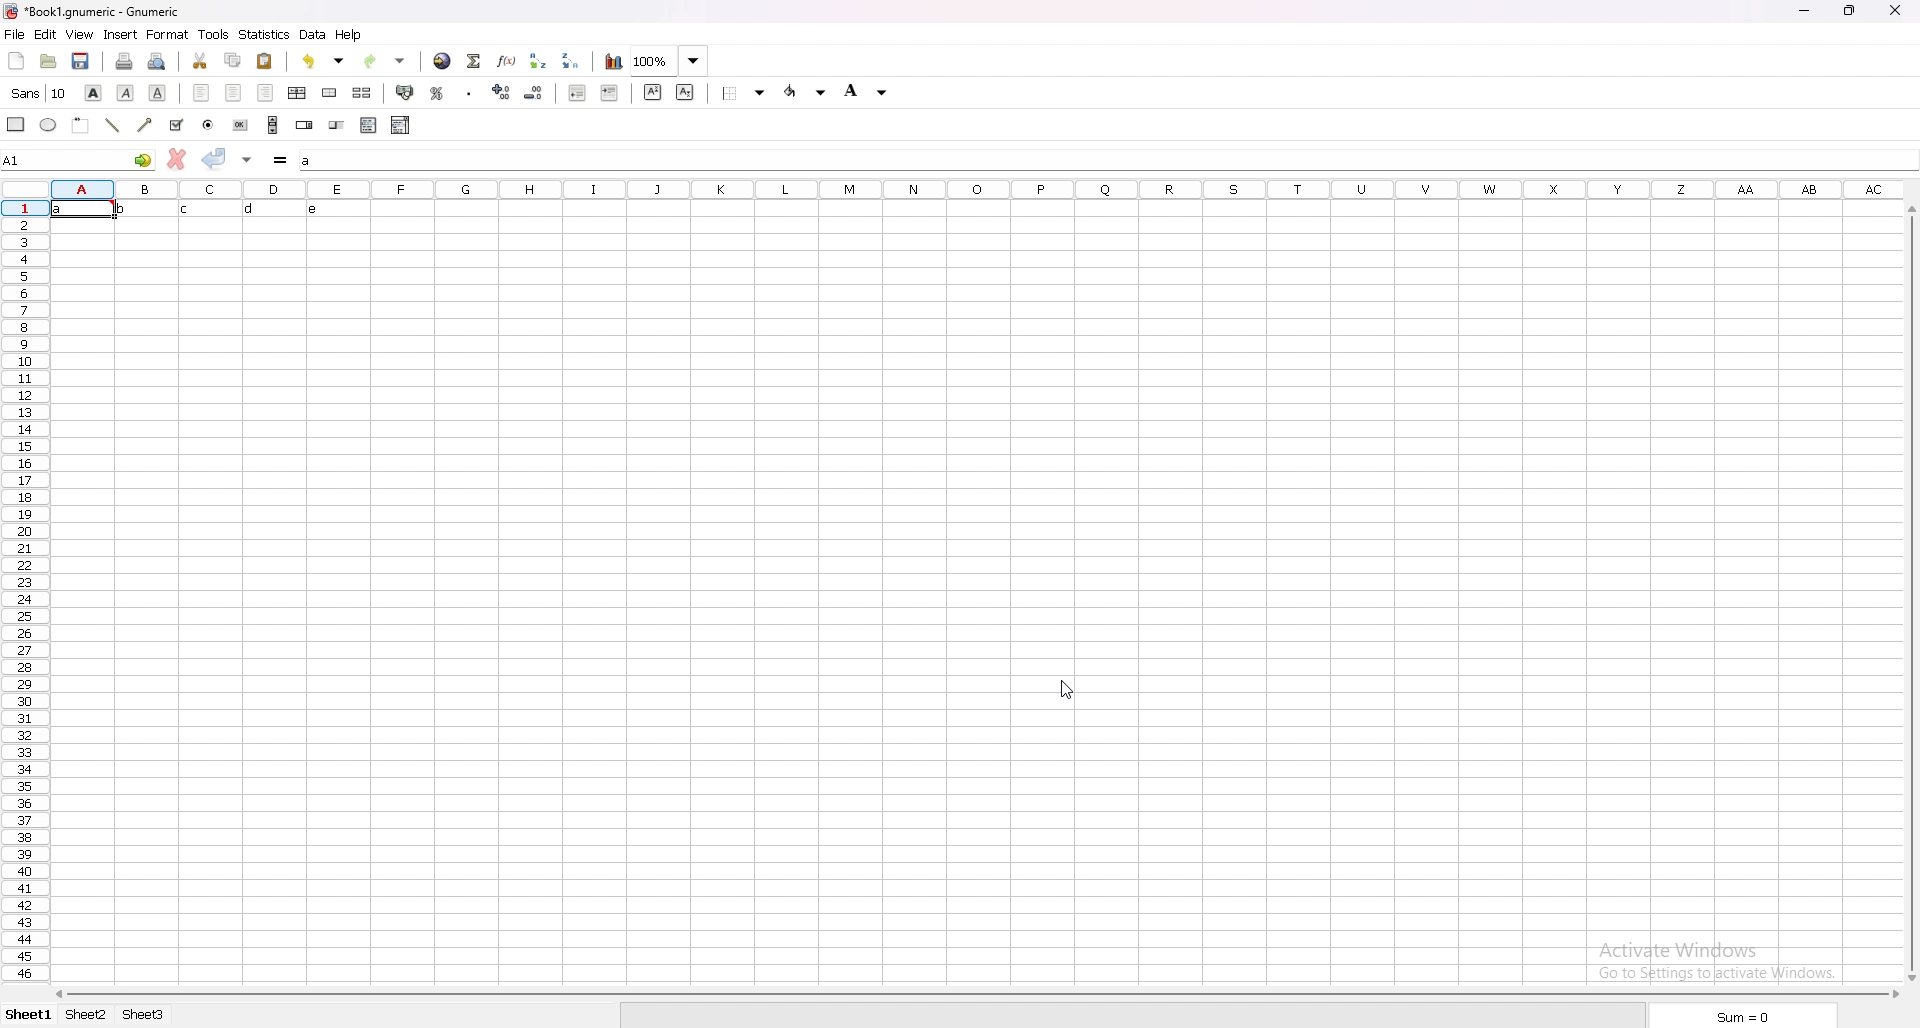 This screenshot has height=1028, width=1920. Describe the element at coordinates (40, 93) in the screenshot. I see `font` at that location.